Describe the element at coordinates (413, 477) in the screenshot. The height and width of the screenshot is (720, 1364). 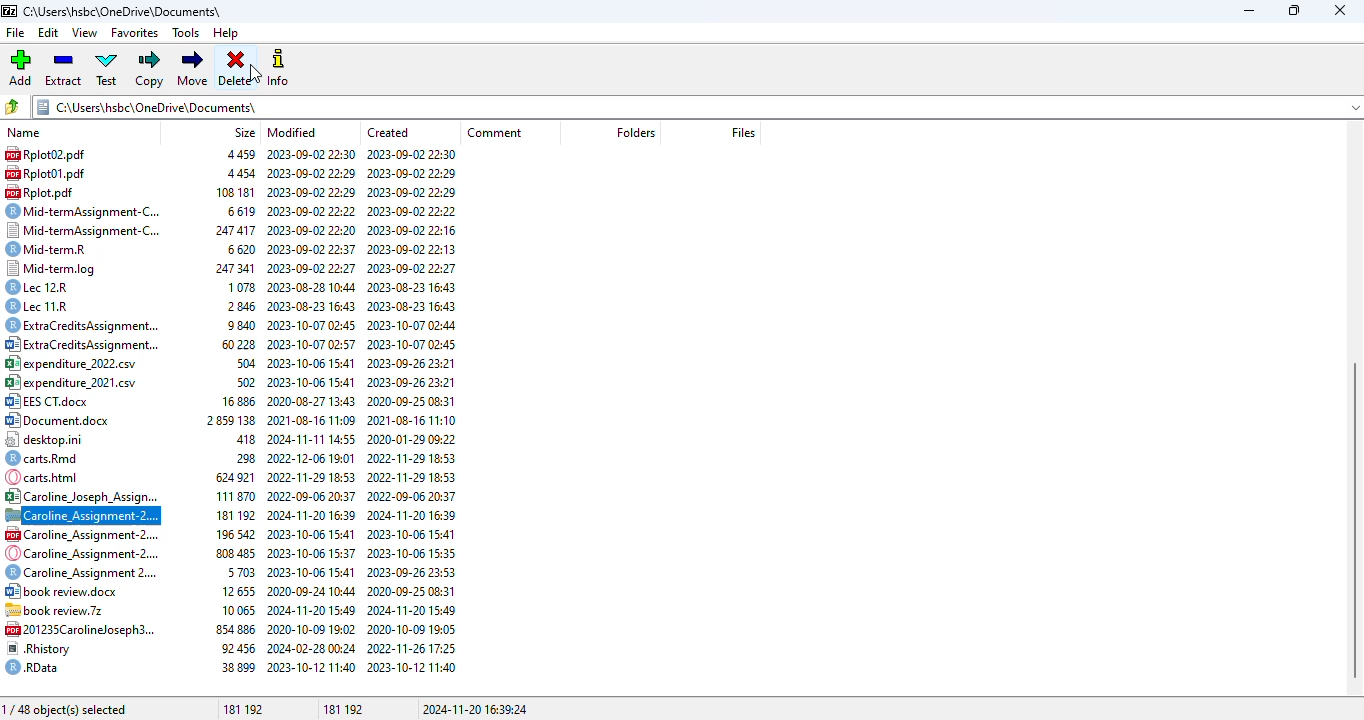
I see `2022-11-29 18:53` at that location.